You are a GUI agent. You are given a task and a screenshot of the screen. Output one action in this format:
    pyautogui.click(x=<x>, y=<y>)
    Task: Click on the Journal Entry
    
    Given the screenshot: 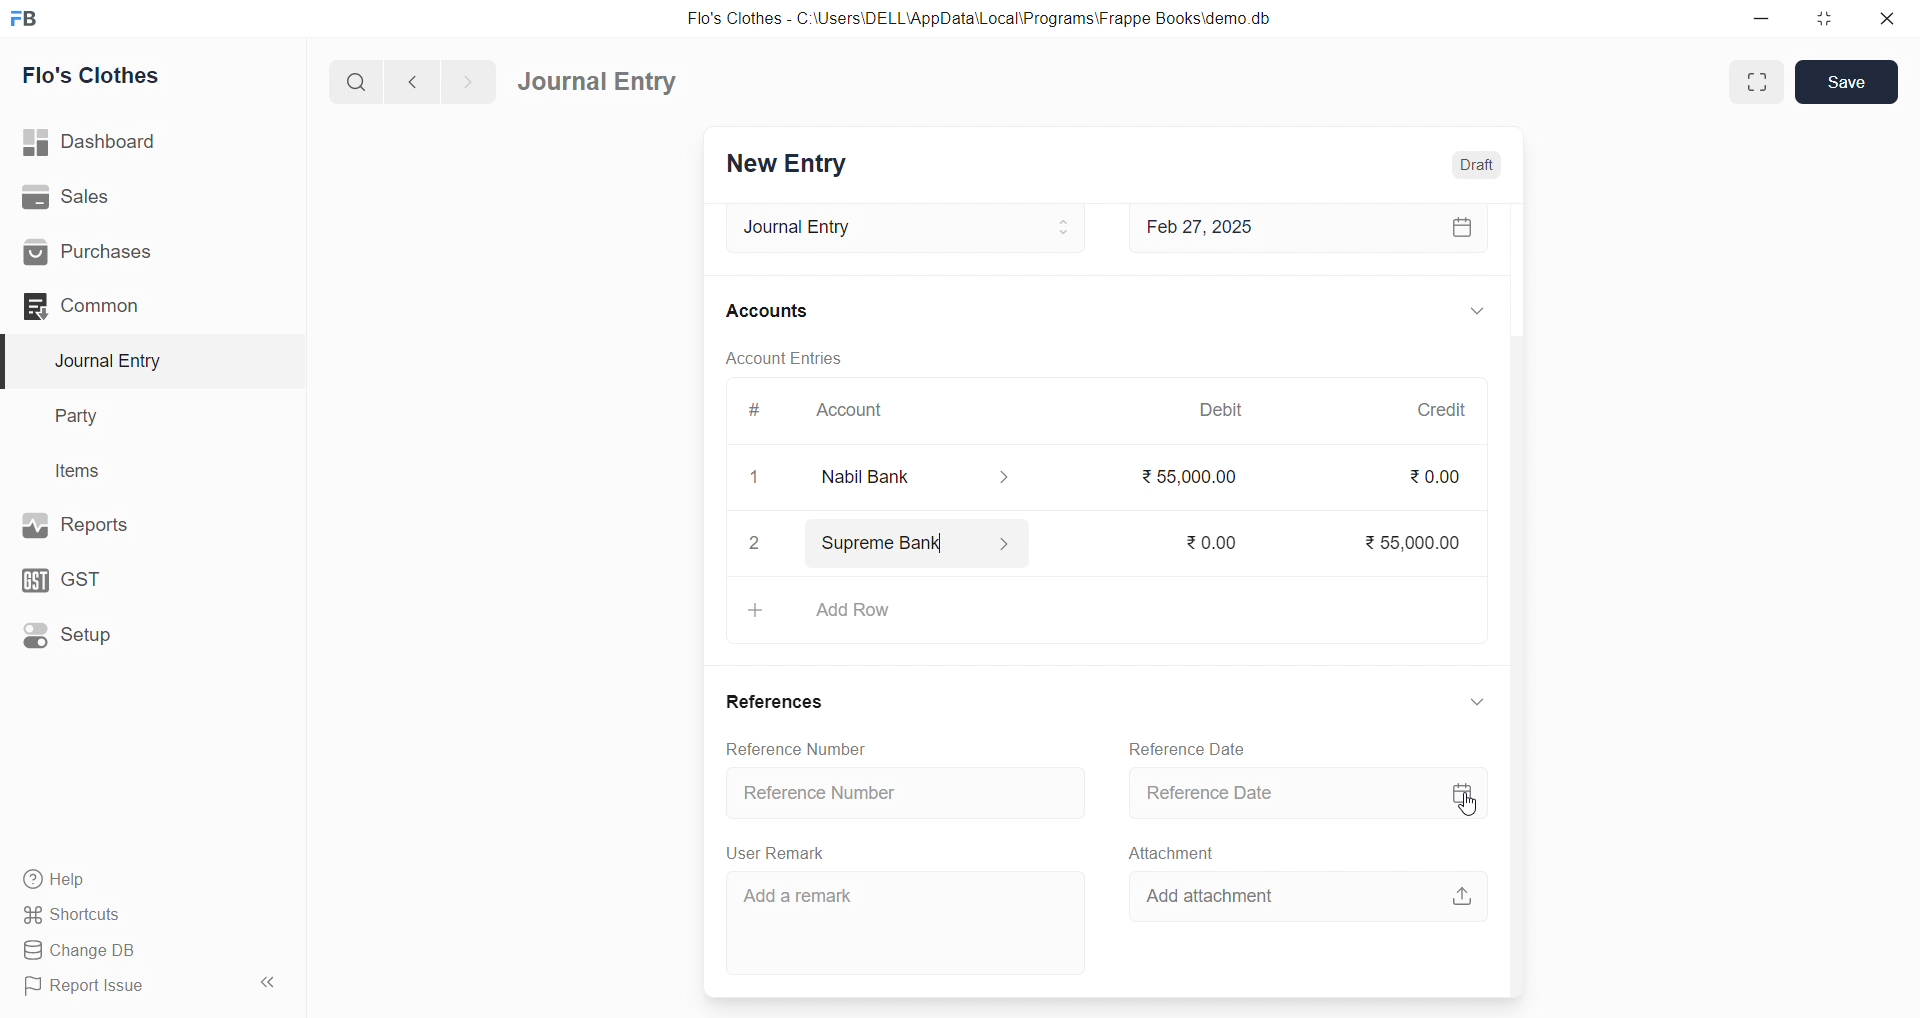 What is the action you would take?
    pyautogui.click(x=598, y=81)
    